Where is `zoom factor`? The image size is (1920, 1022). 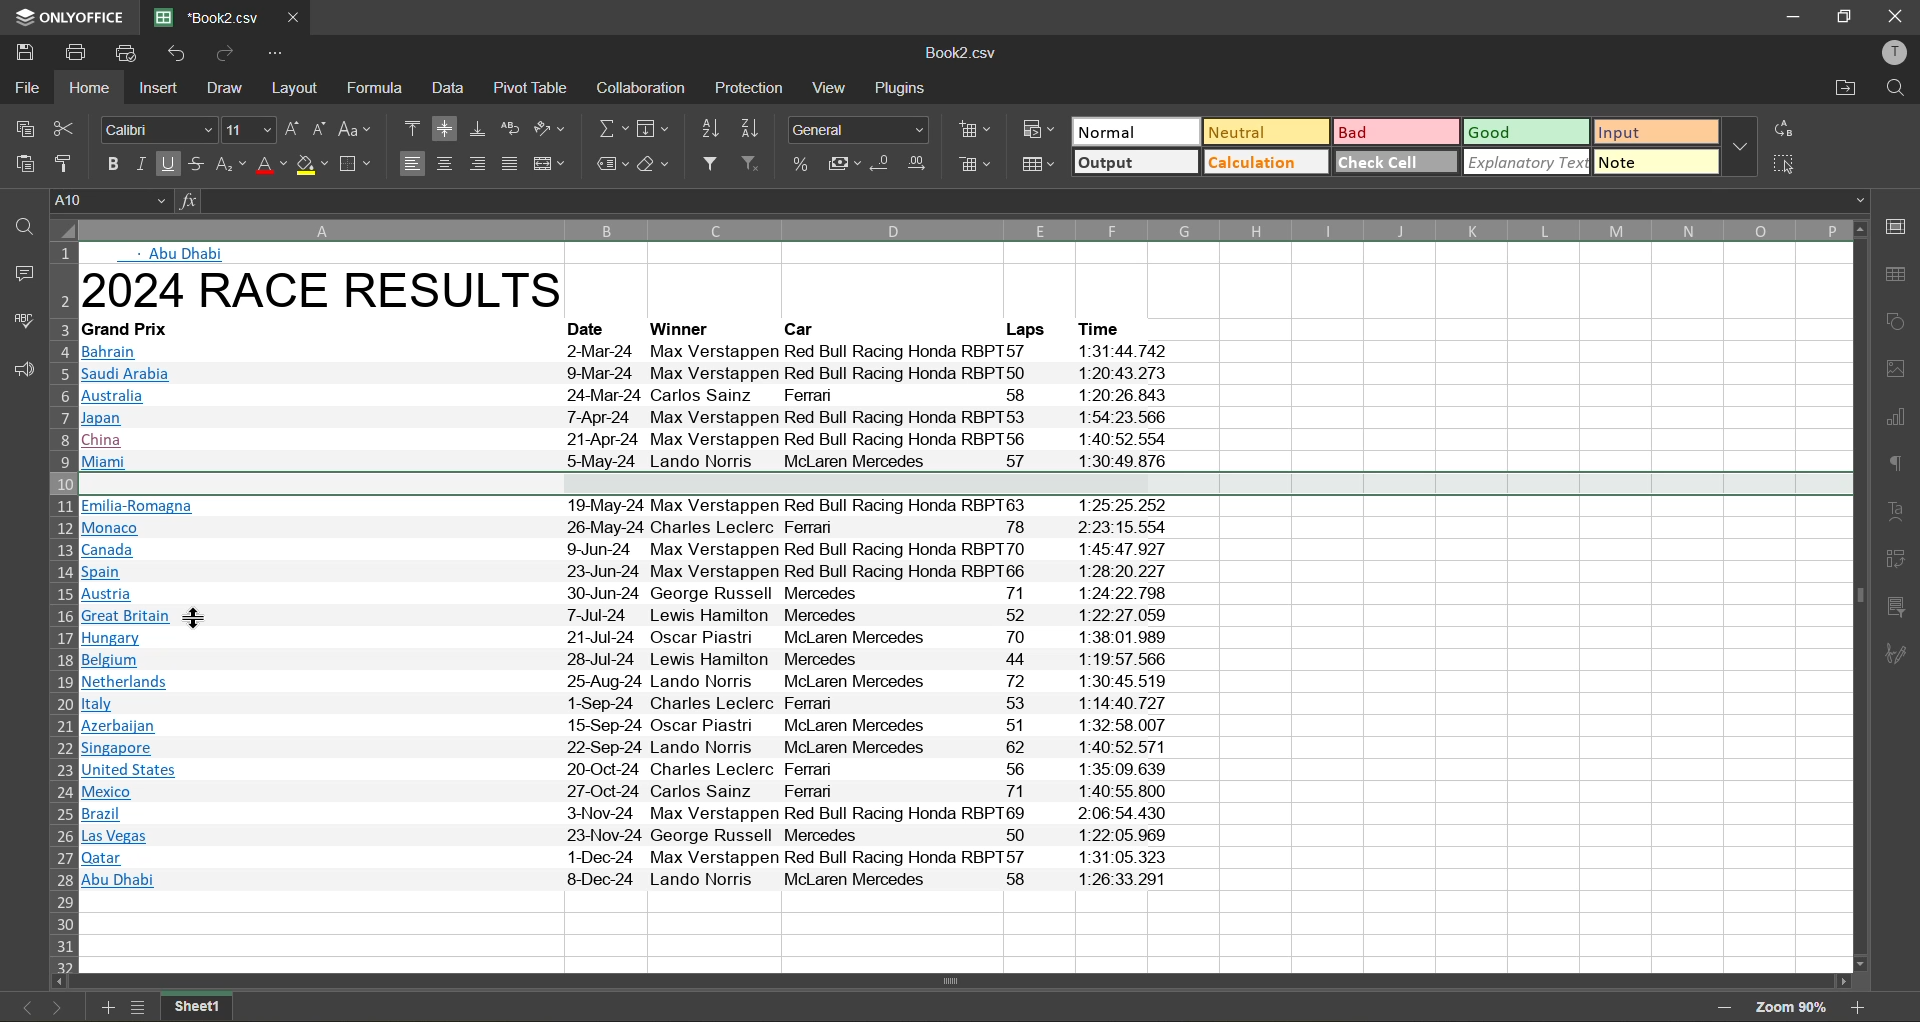 zoom factor is located at coordinates (1790, 1007).